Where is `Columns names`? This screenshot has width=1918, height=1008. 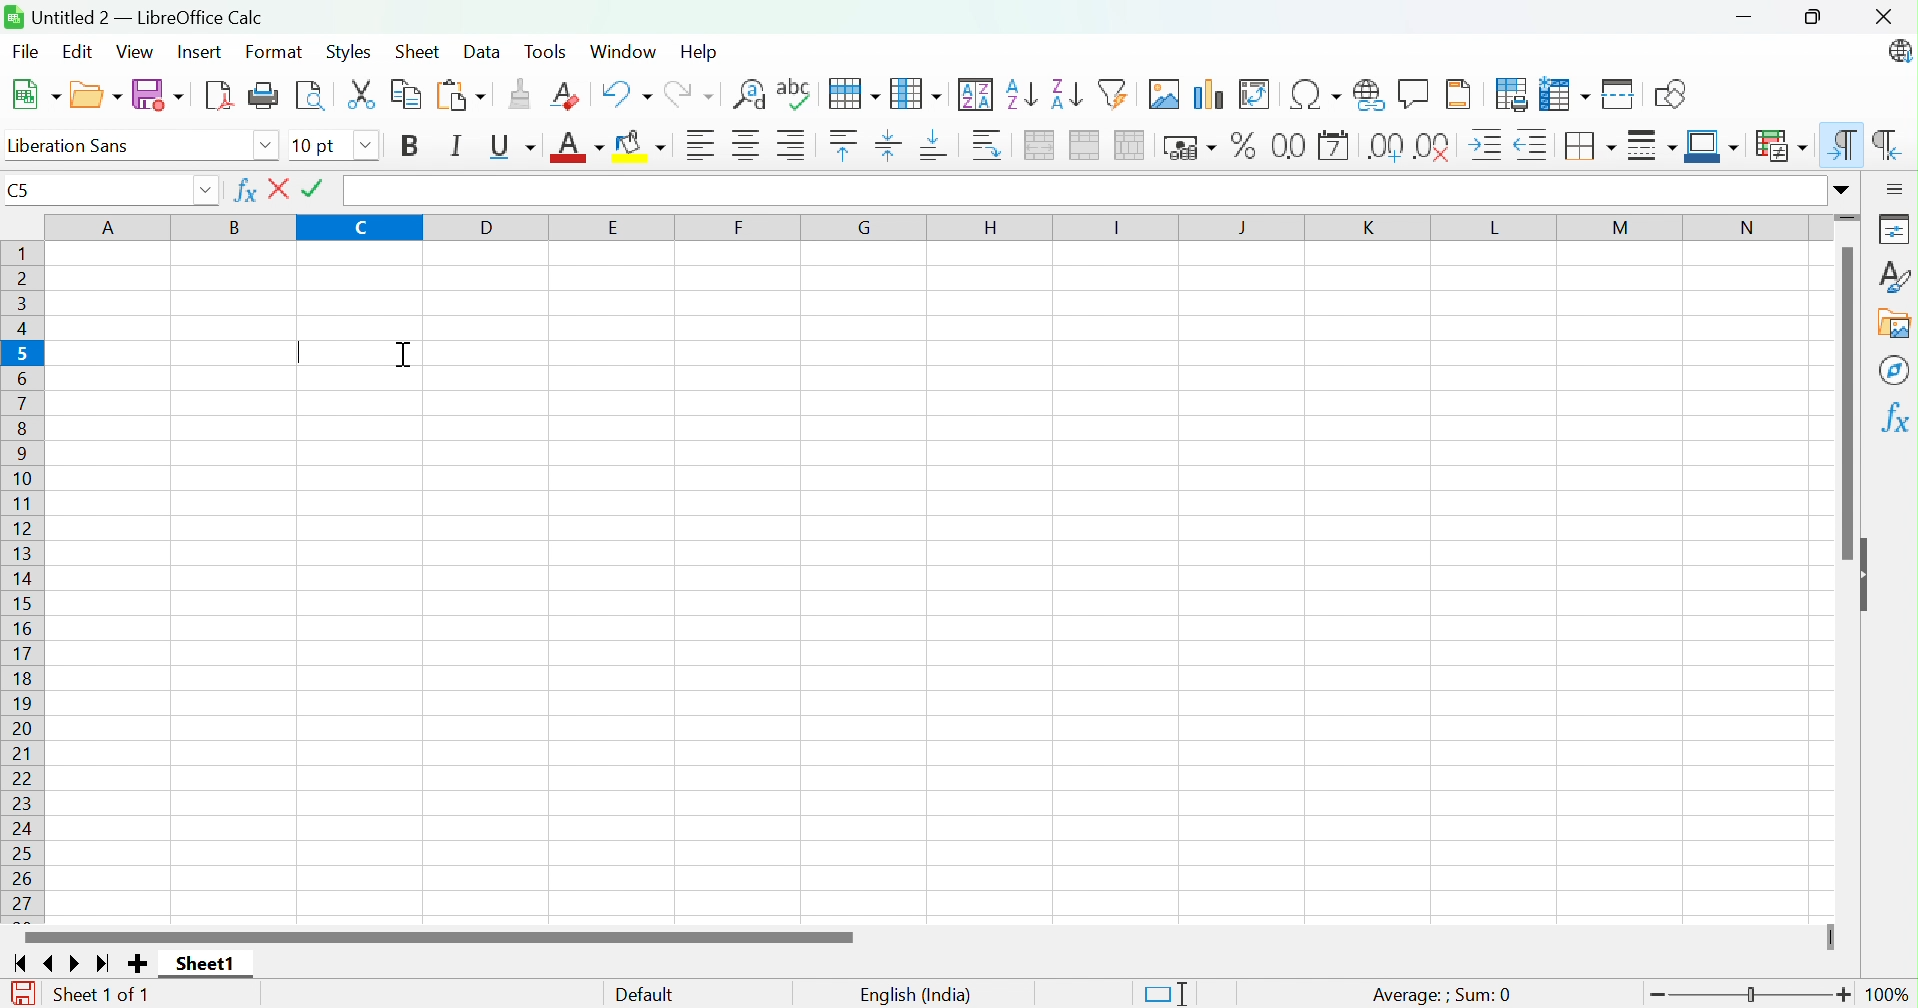
Columns names is located at coordinates (936, 229).